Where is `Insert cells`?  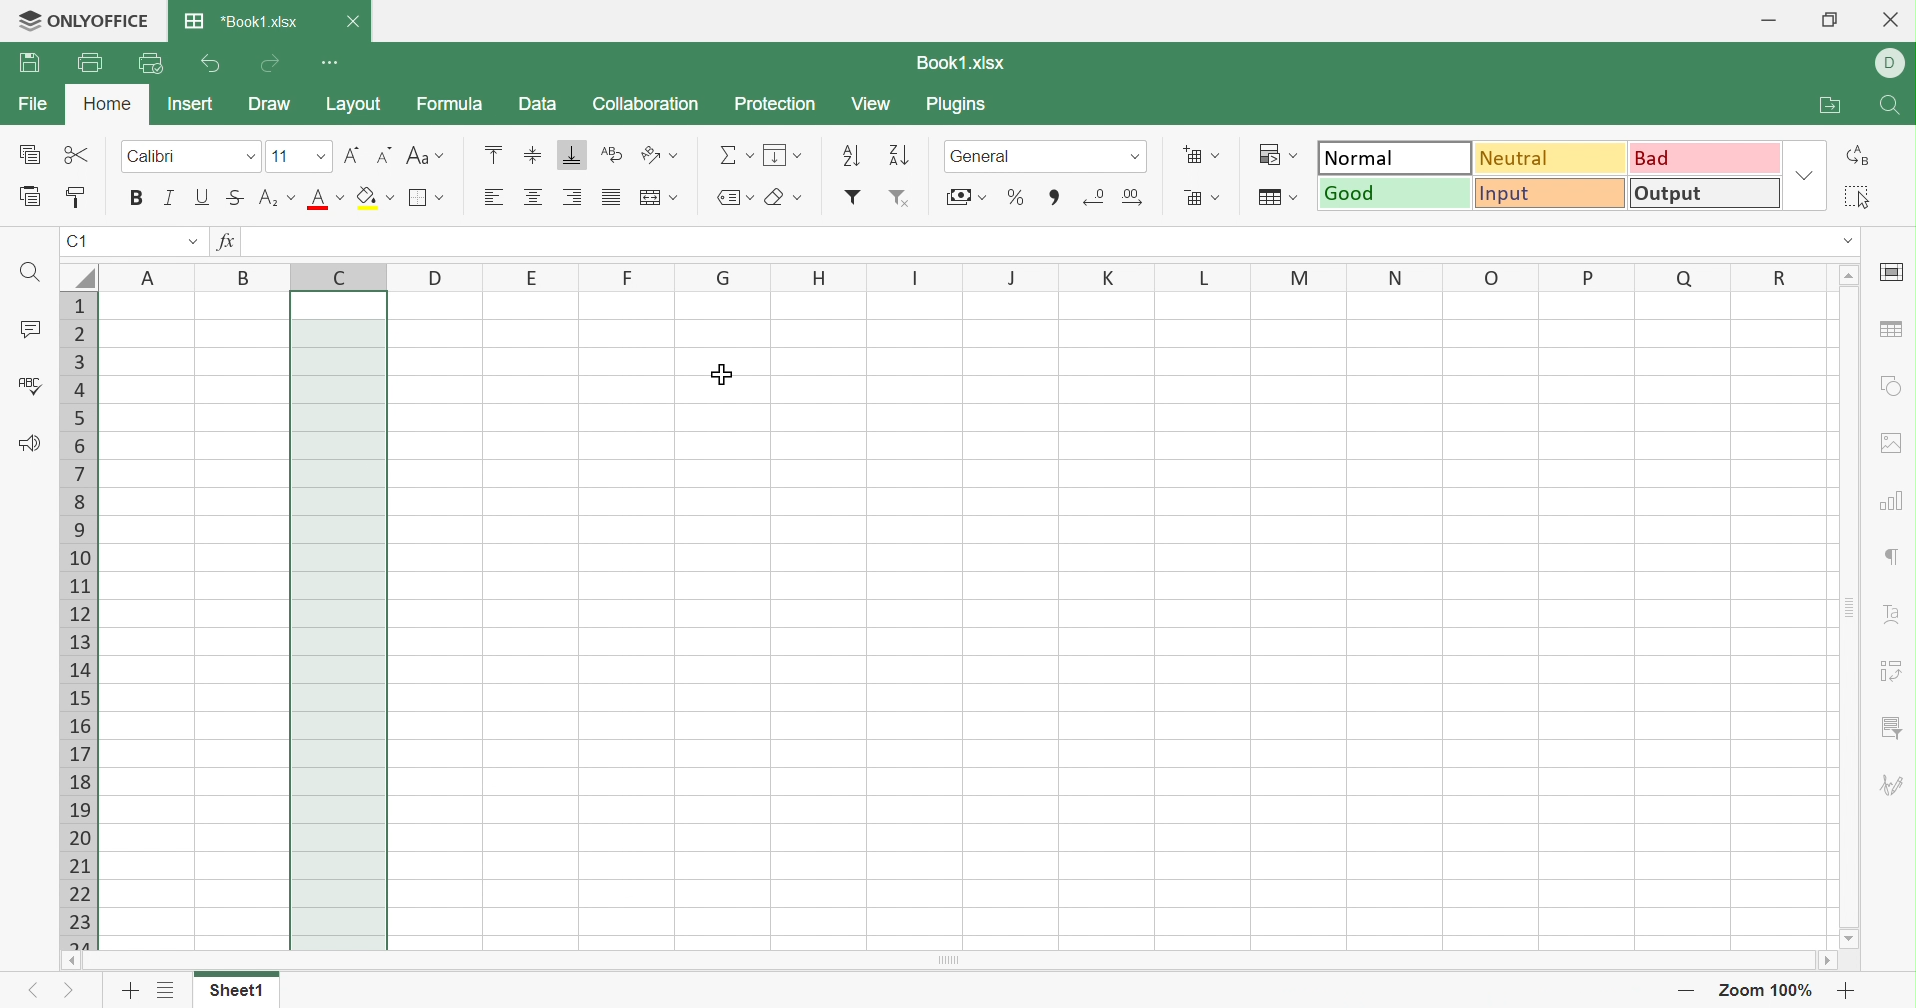
Insert cells is located at coordinates (1188, 153).